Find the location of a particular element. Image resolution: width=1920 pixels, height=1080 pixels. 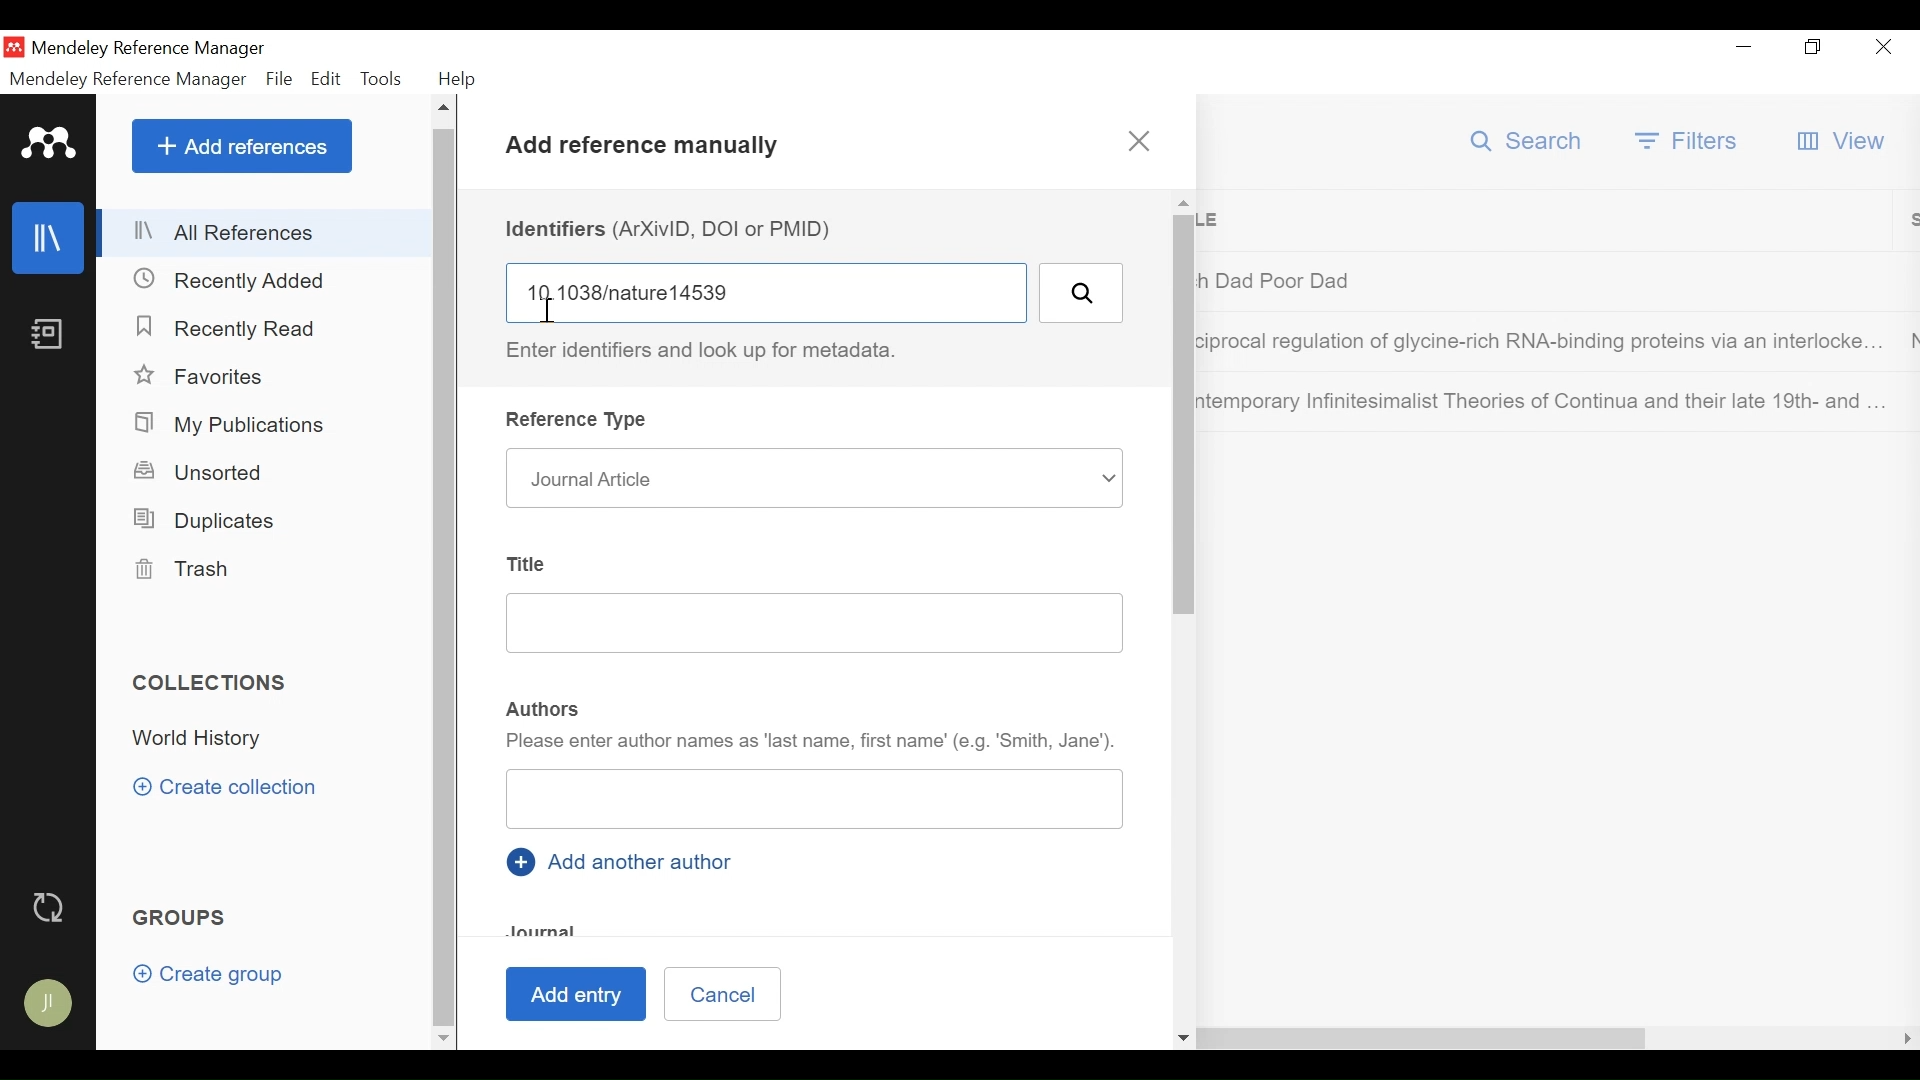

Reference Type Field is located at coordinates (814, 478).